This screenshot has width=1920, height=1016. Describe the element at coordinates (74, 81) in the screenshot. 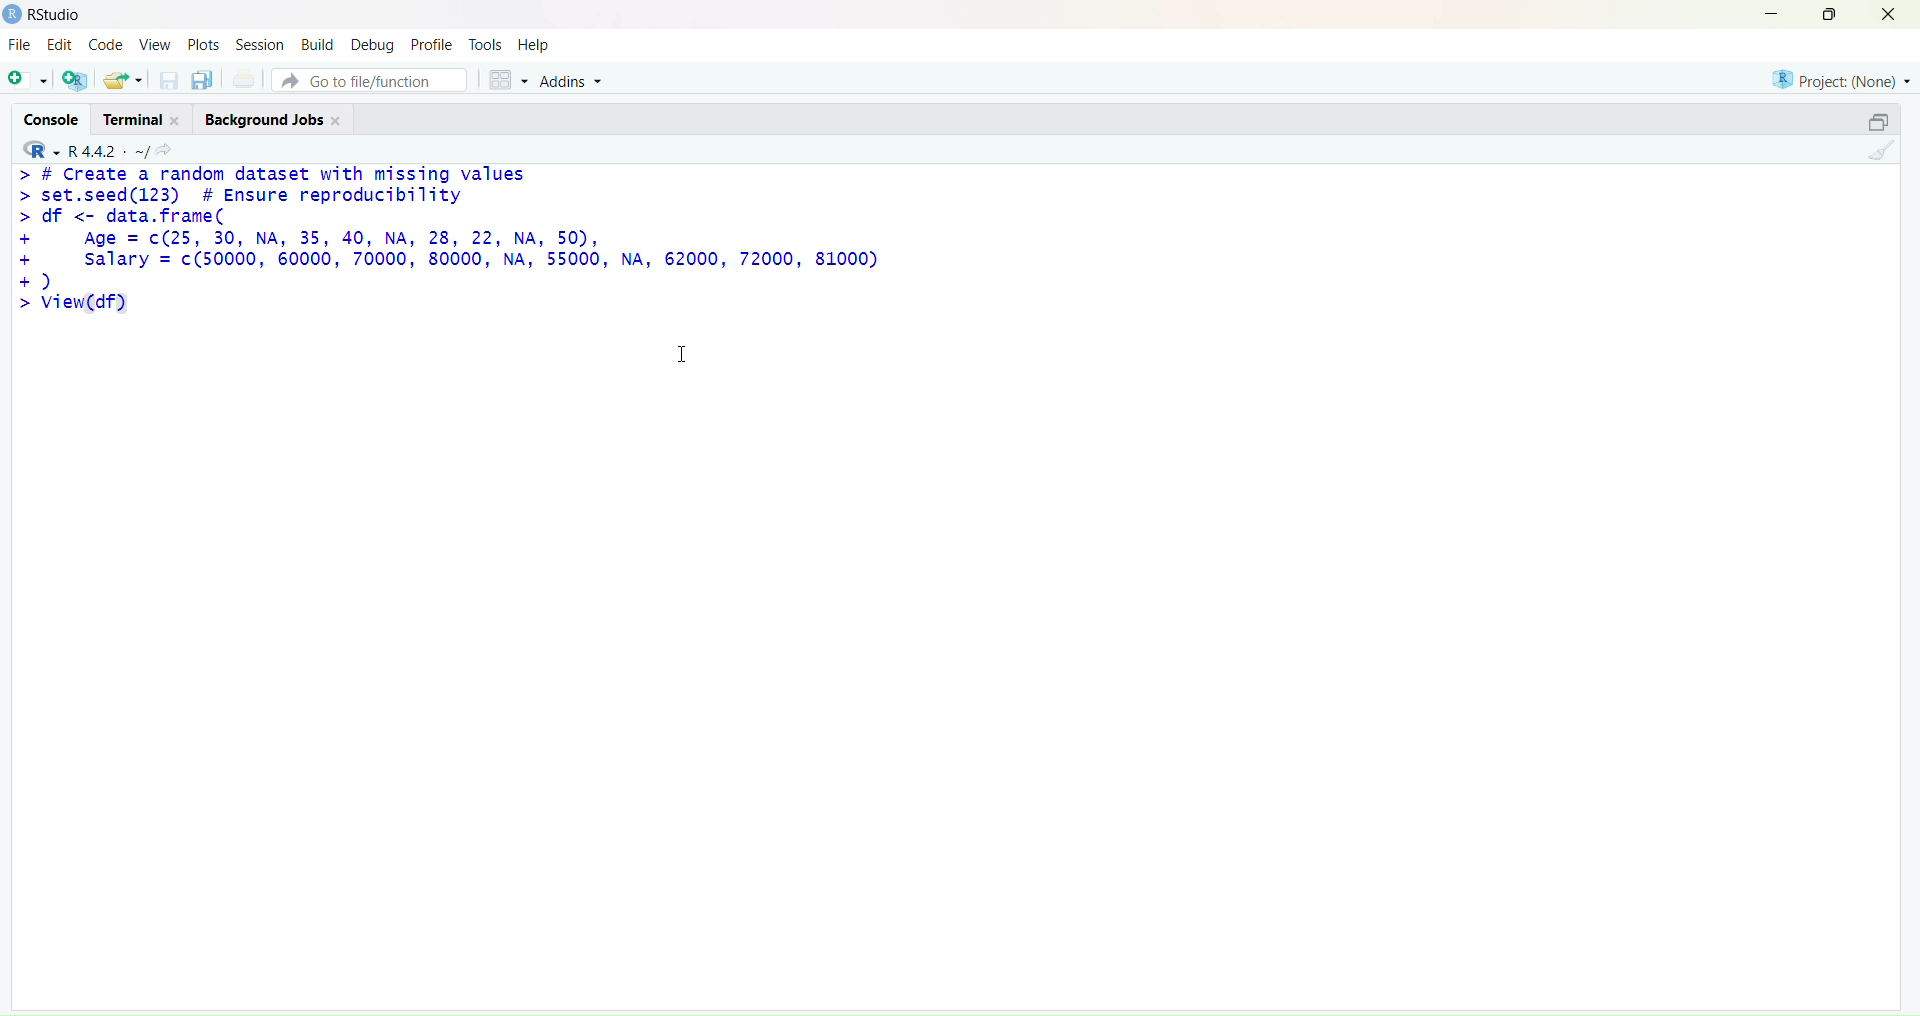

I see `create a new project` at that location.